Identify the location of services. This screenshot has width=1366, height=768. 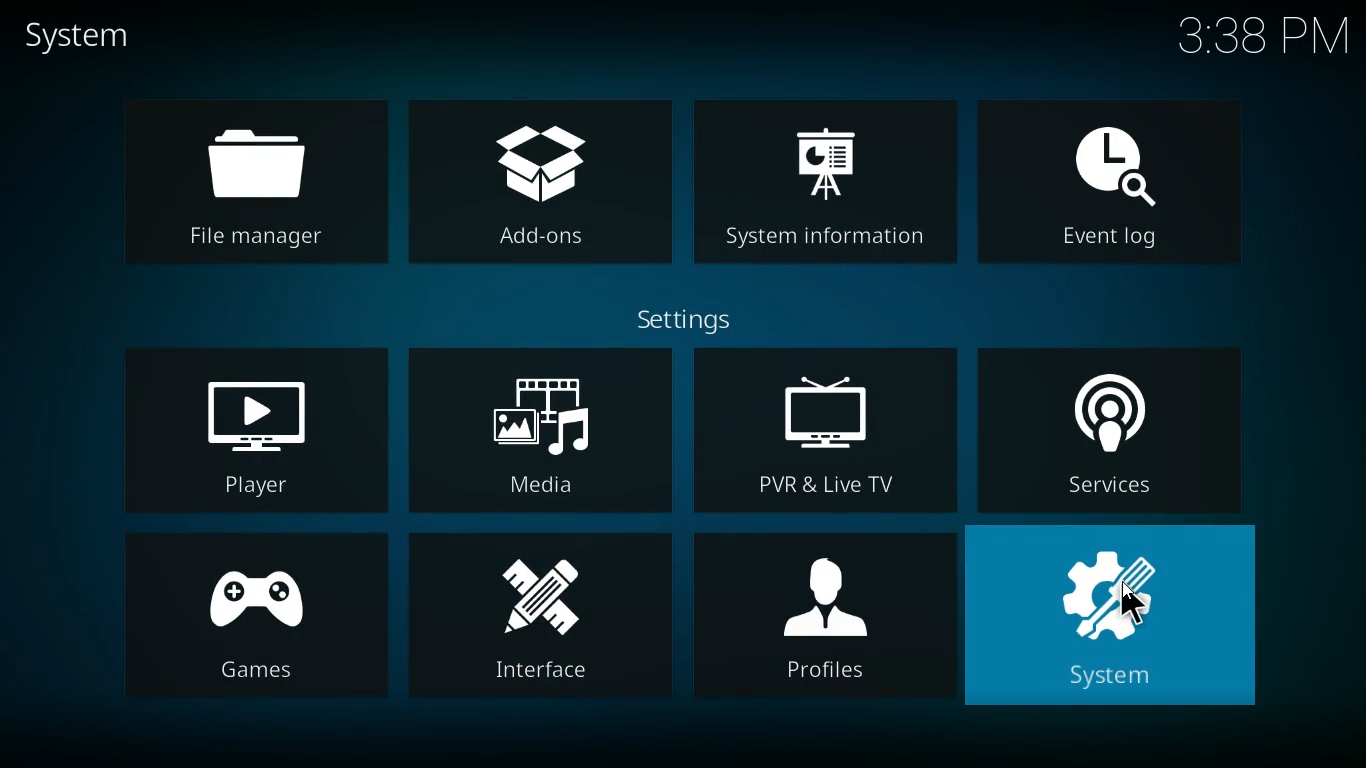
(1116, 425).